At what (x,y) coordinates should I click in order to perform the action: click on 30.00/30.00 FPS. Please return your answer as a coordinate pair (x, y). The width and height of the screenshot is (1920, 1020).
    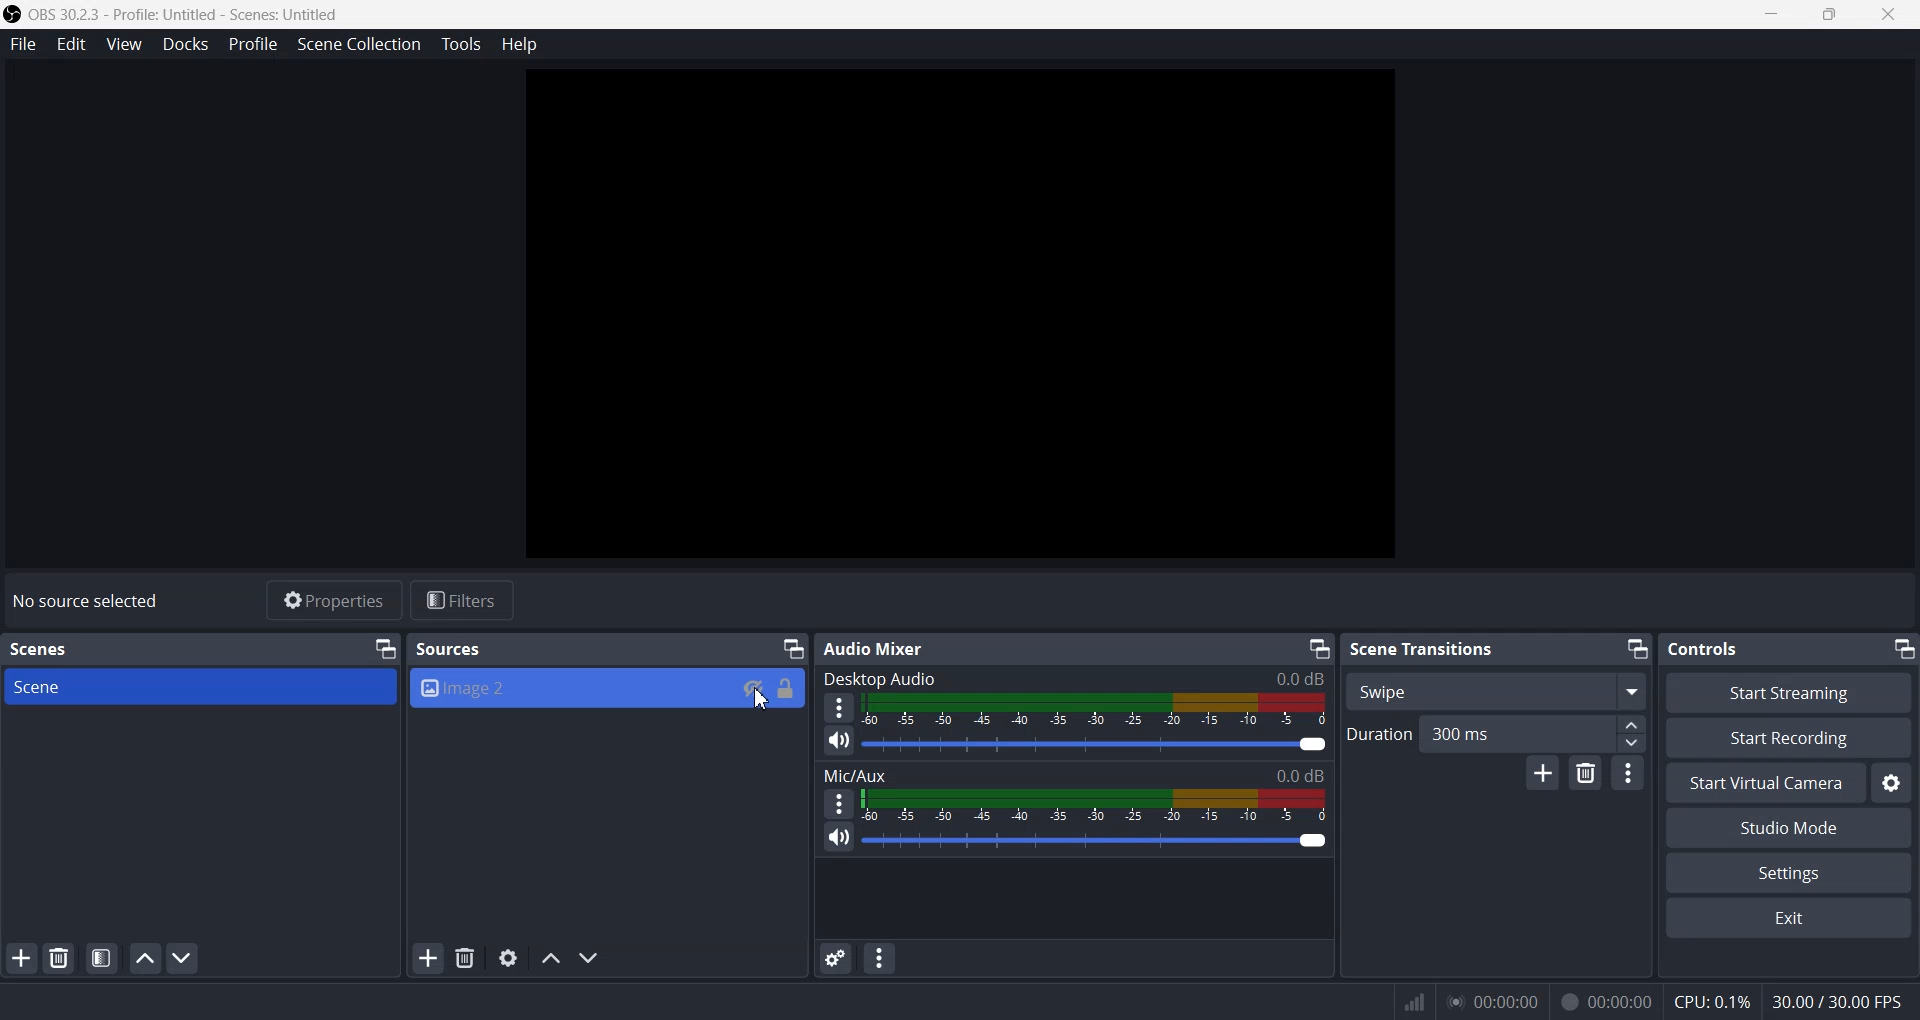
    Looking at the image, I should click on (1842, 1000).